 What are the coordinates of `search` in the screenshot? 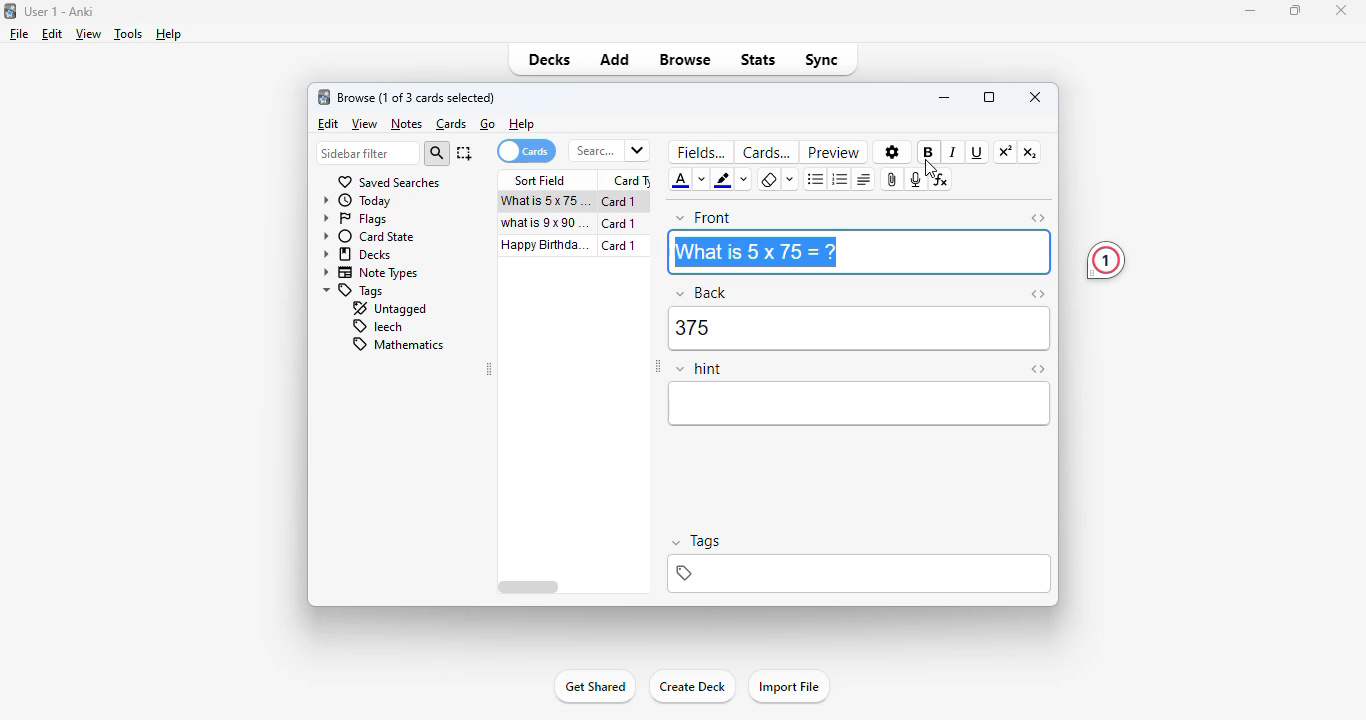 It's located at (437, 153).